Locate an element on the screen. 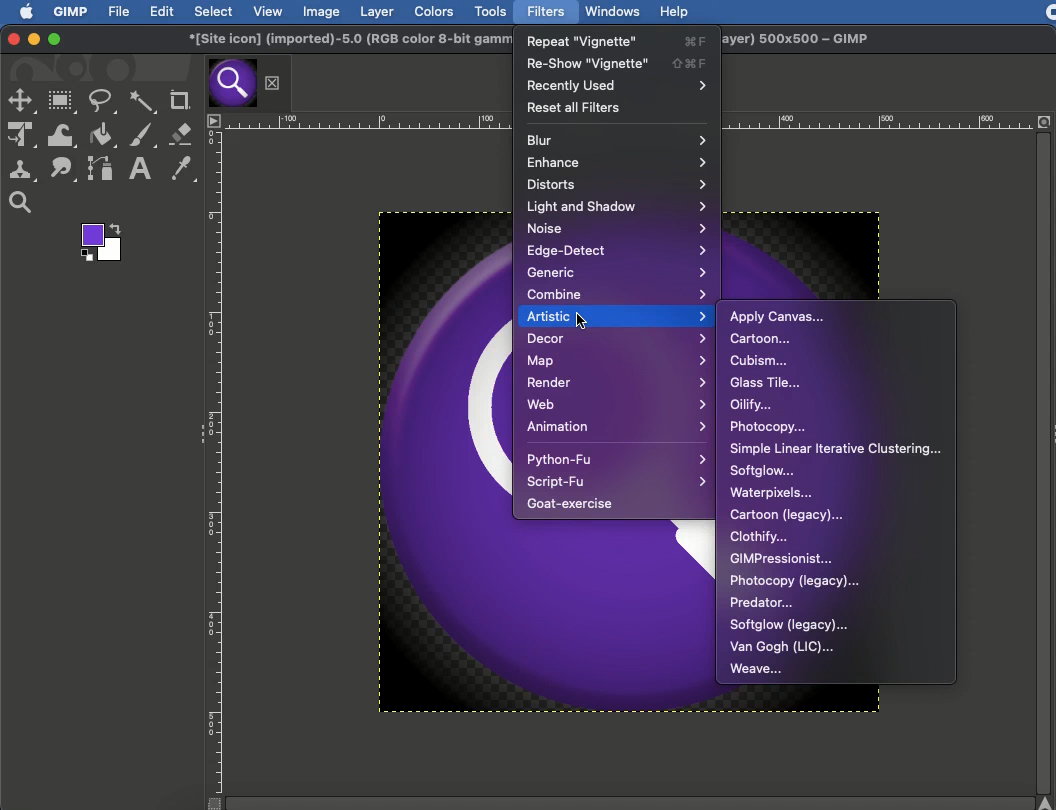 Image resolution: width=1056 pixels, height=810 pixels. Rectangular selection is located at coordinates (62, 102).